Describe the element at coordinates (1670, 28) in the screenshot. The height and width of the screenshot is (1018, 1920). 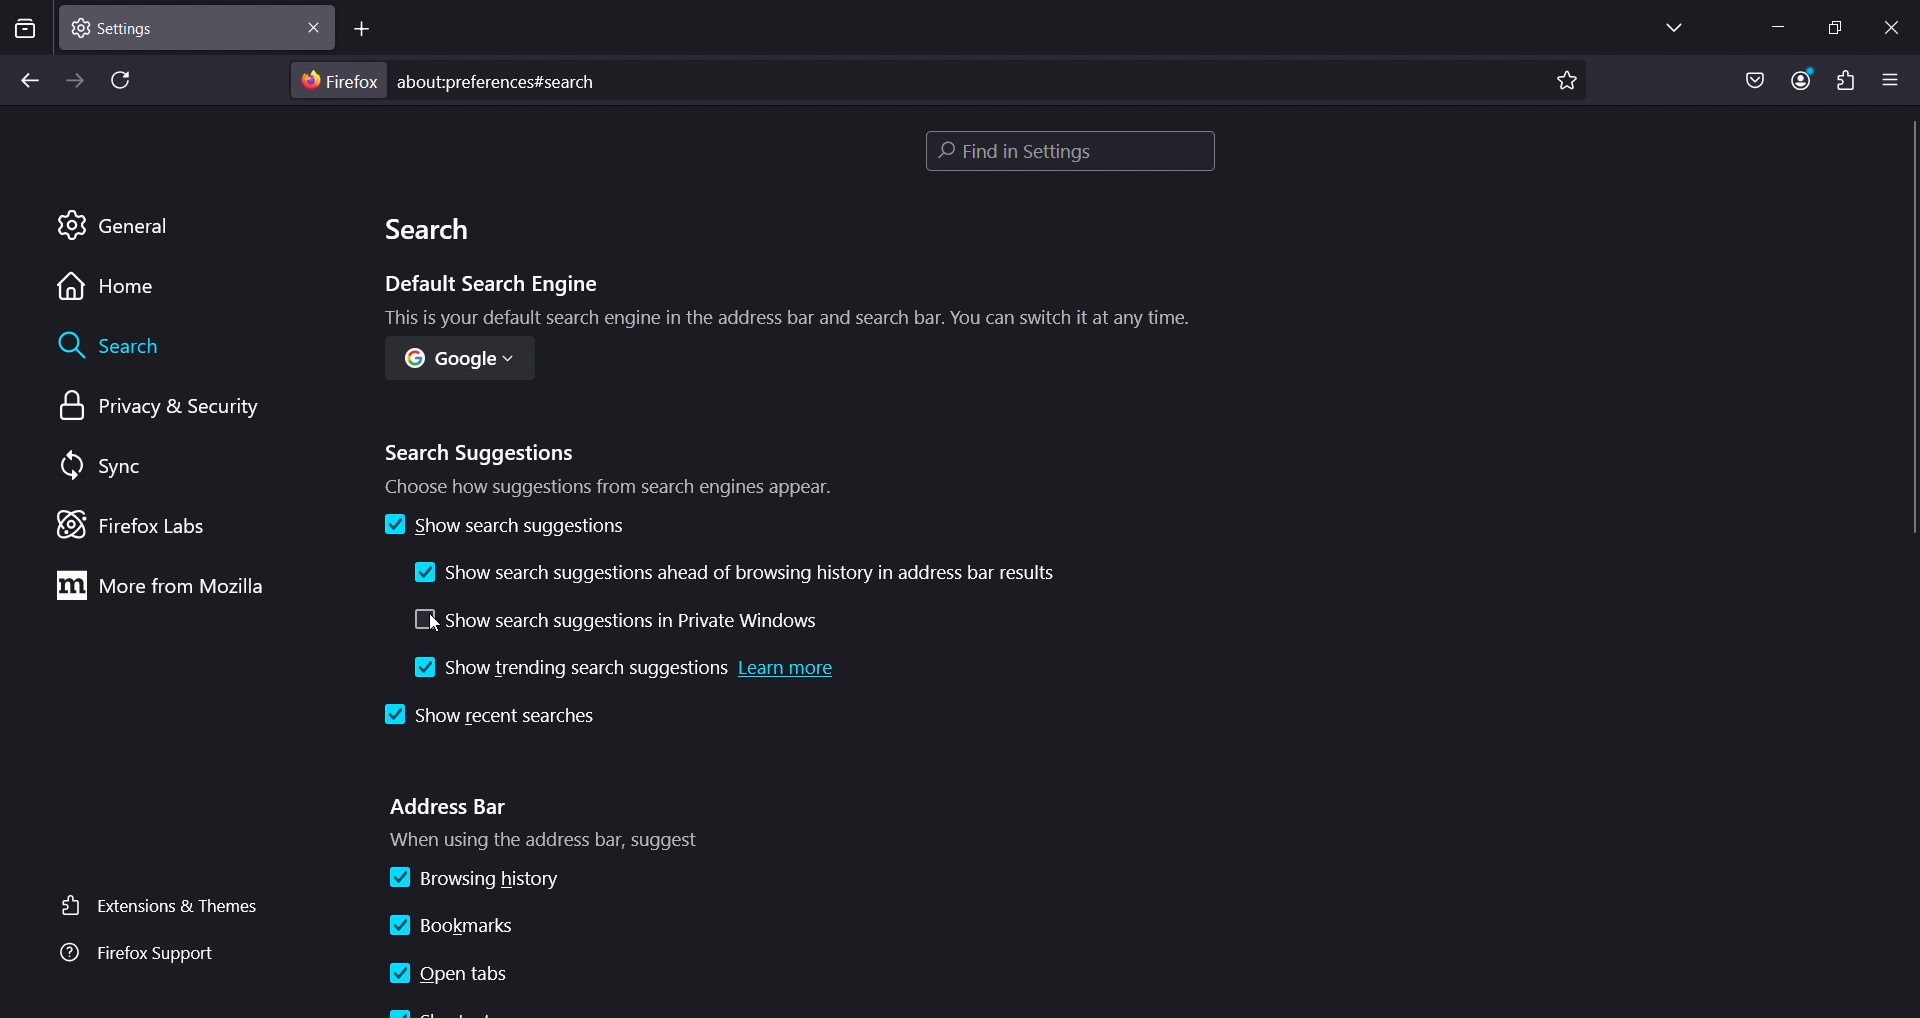
I see `list all tabs` at that location.